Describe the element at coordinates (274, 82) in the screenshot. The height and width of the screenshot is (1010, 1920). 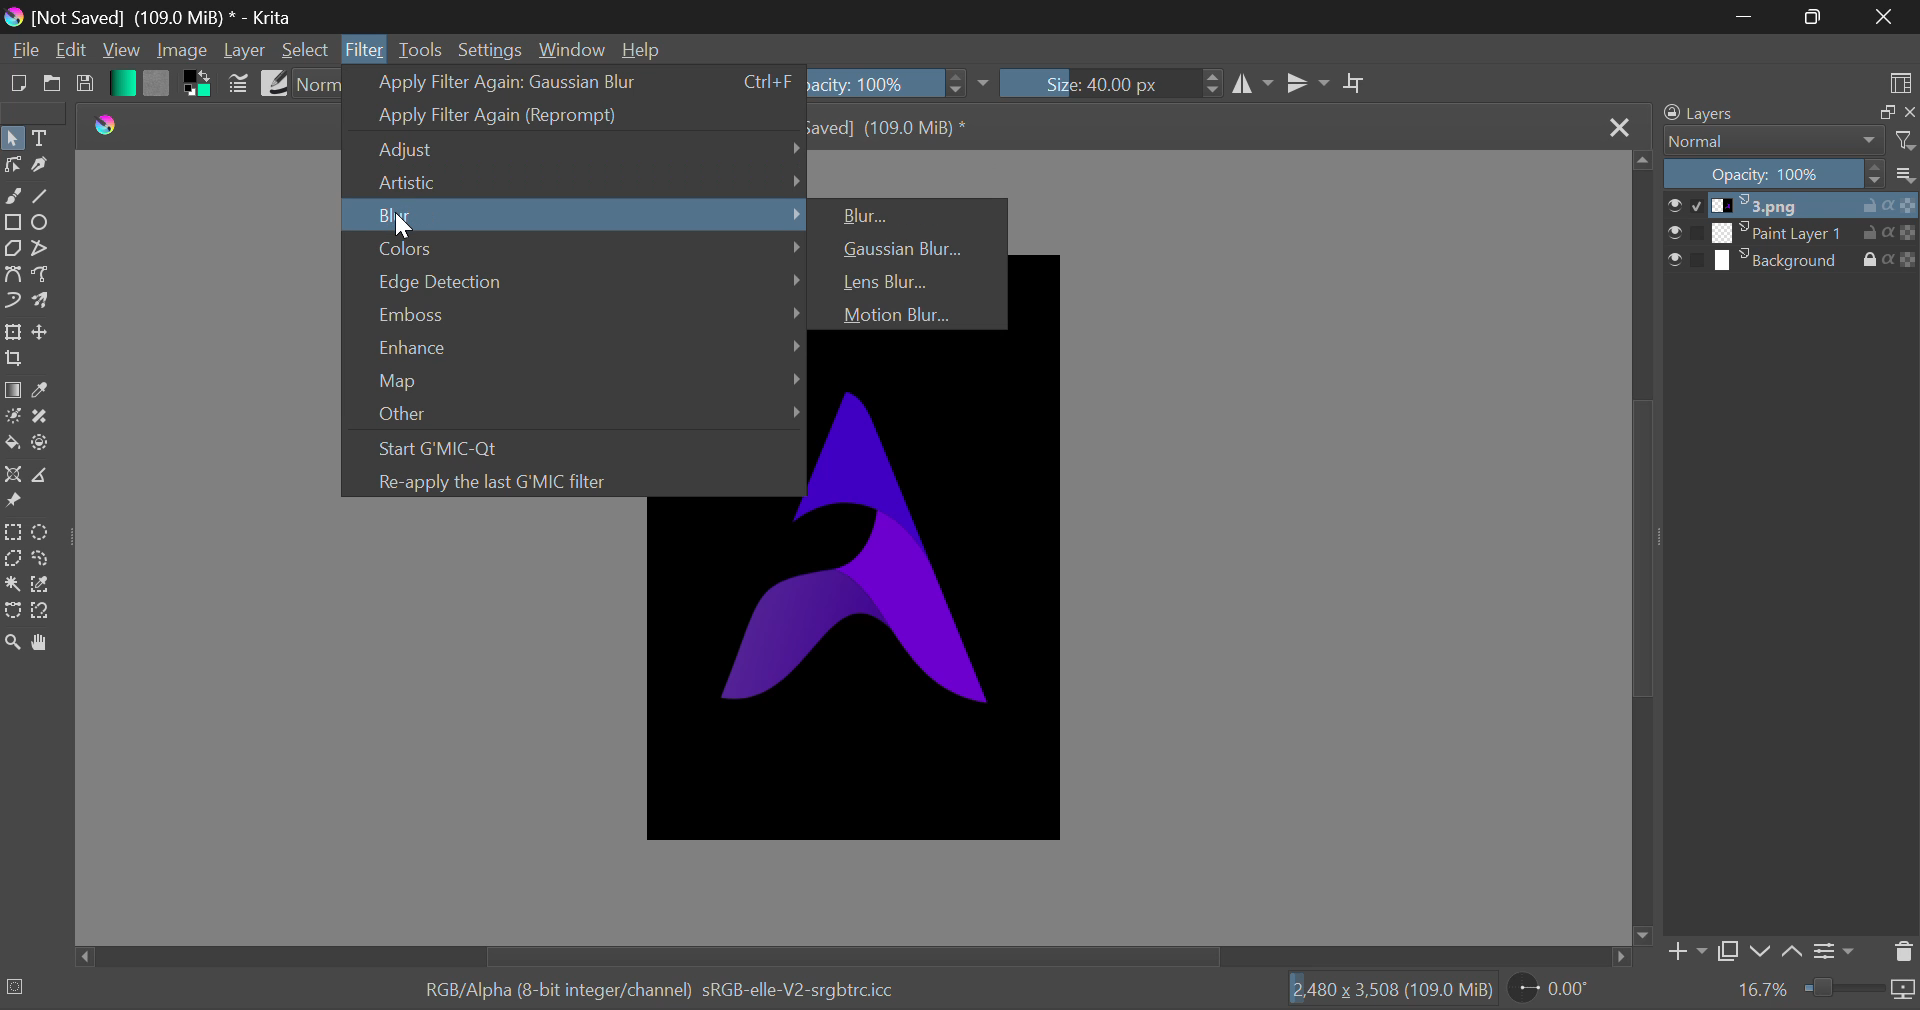
I see `Brush Presets` at that location.